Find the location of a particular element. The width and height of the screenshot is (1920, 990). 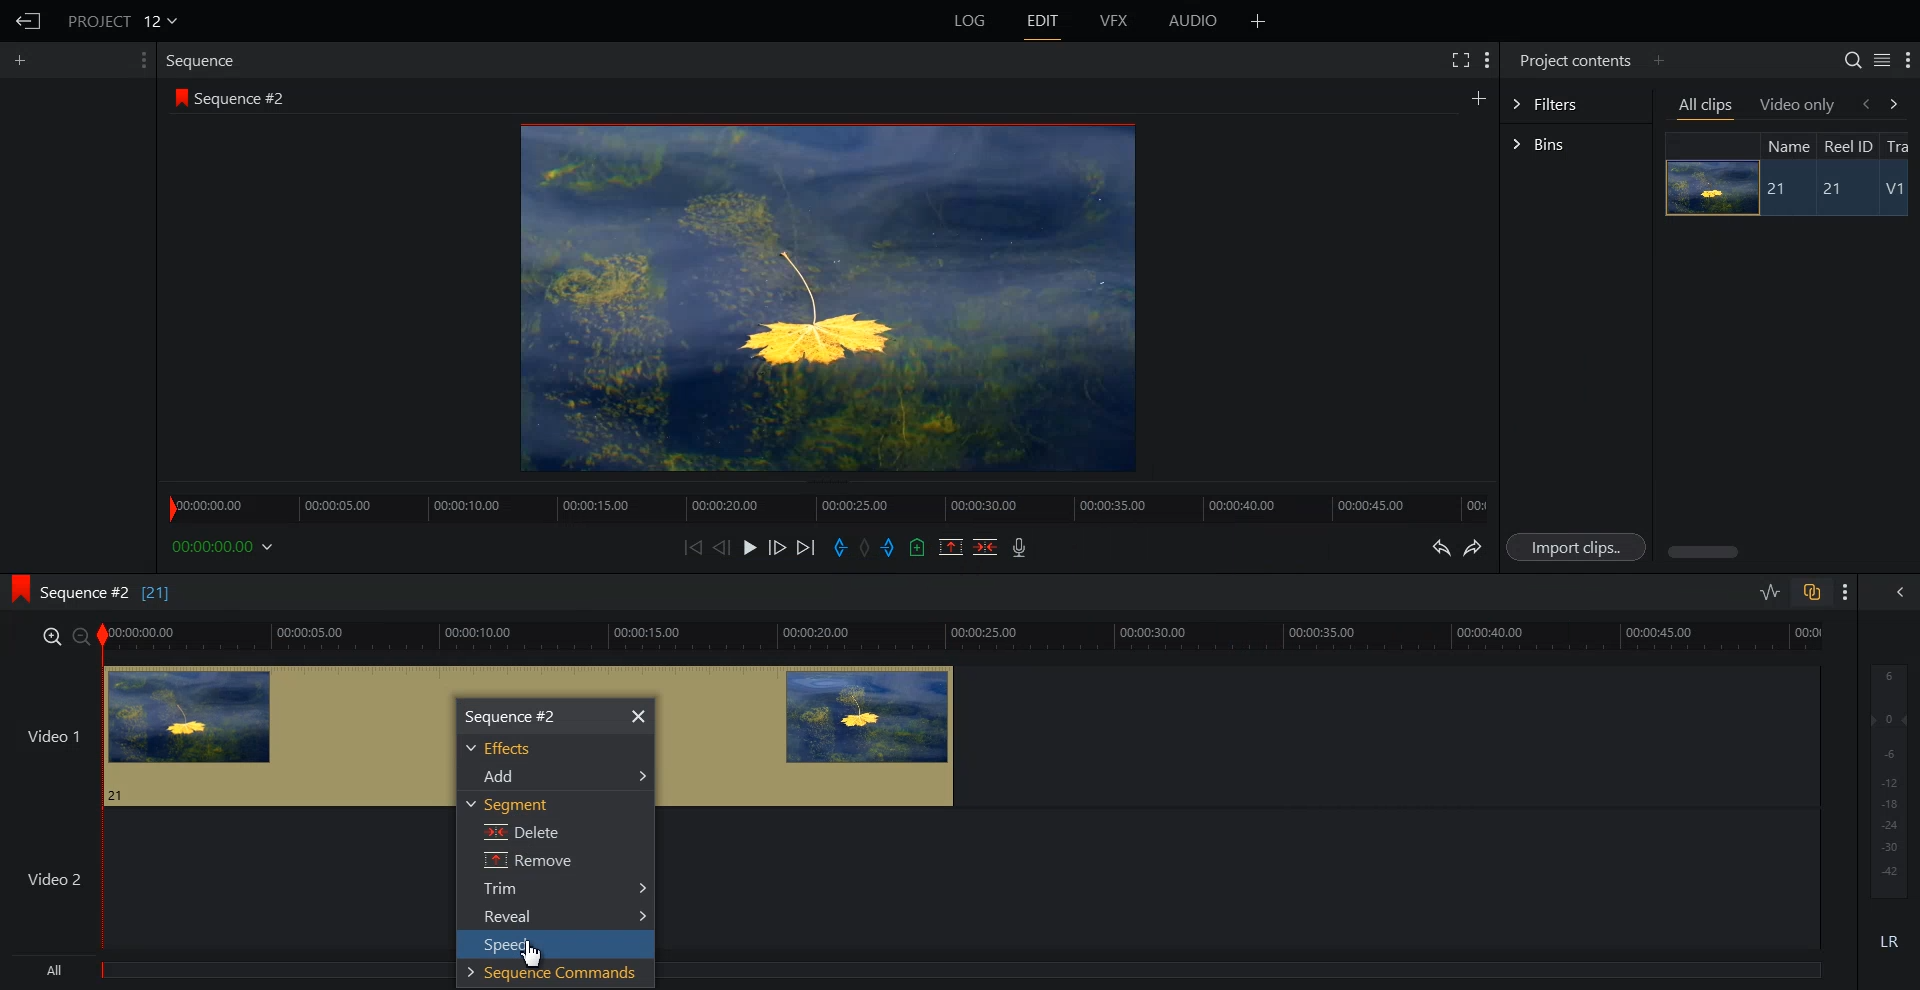

logo is located at coordinates (177, 97).